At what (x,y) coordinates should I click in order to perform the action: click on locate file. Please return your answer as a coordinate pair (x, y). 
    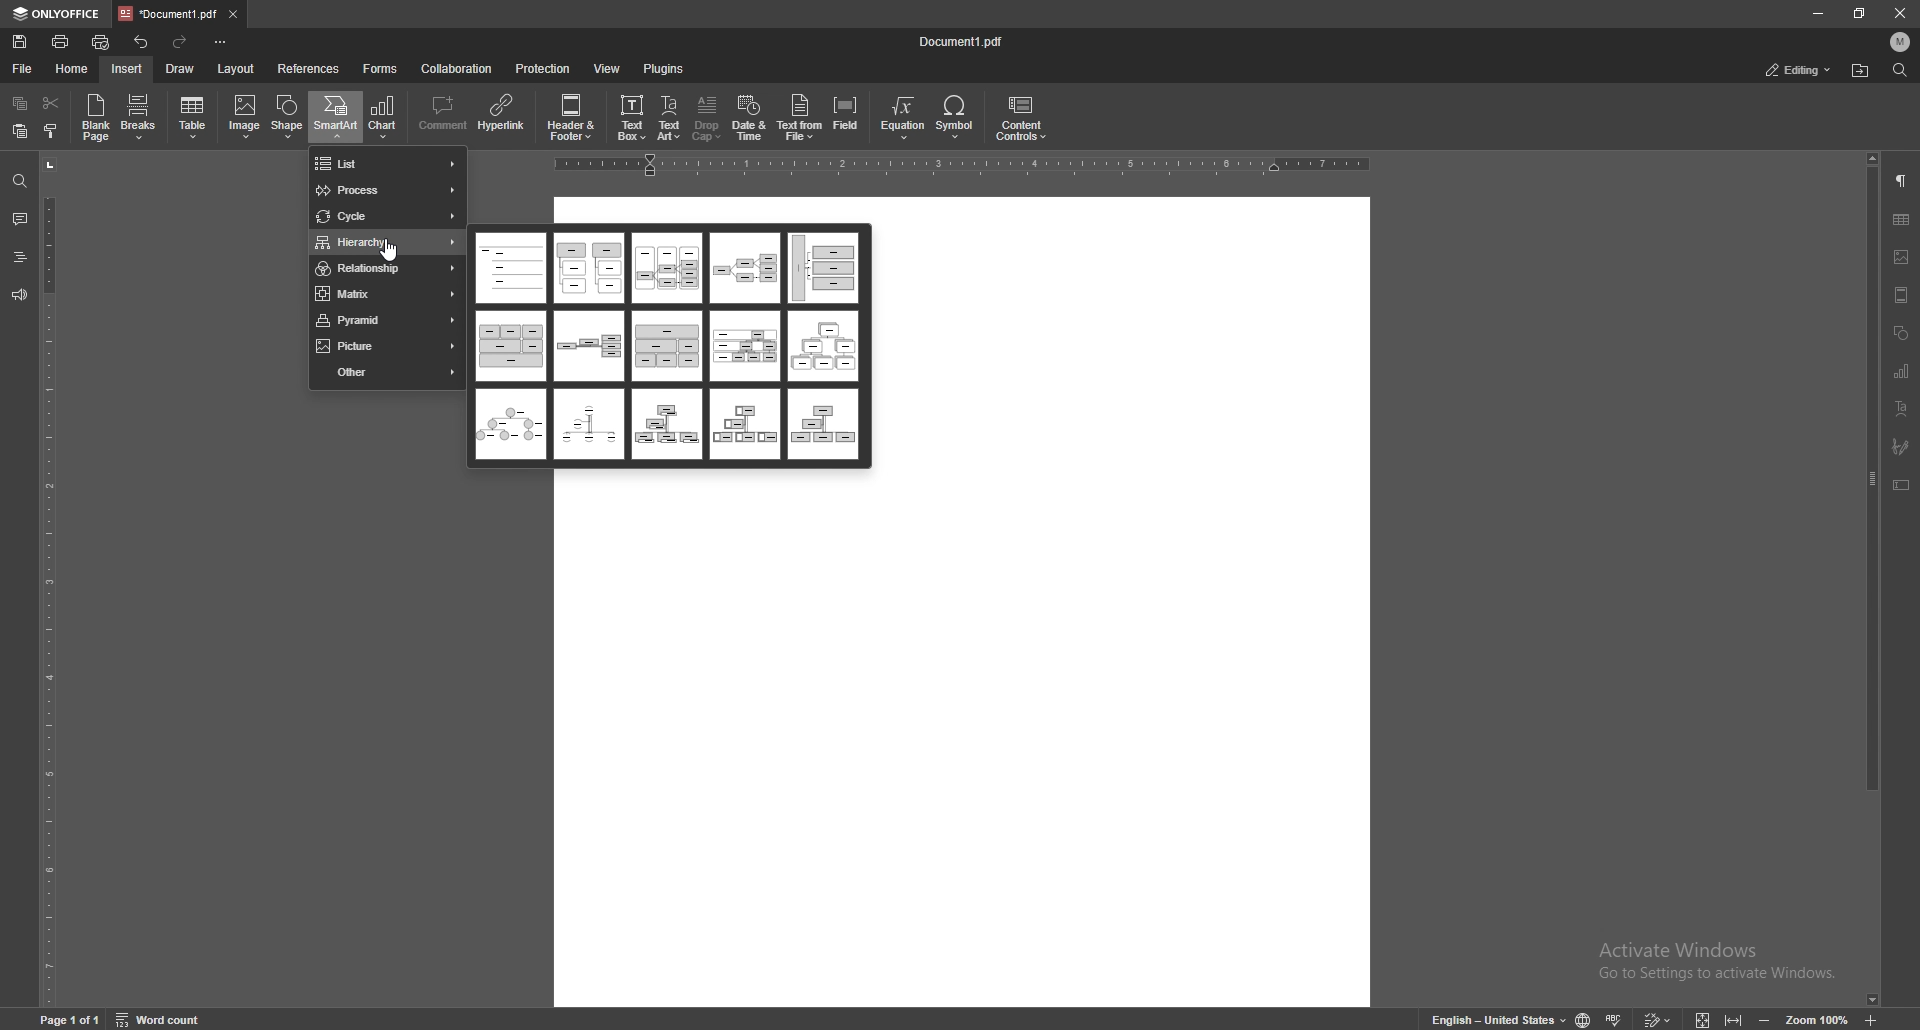
    Looking at the image, I should click on (1862, 70).